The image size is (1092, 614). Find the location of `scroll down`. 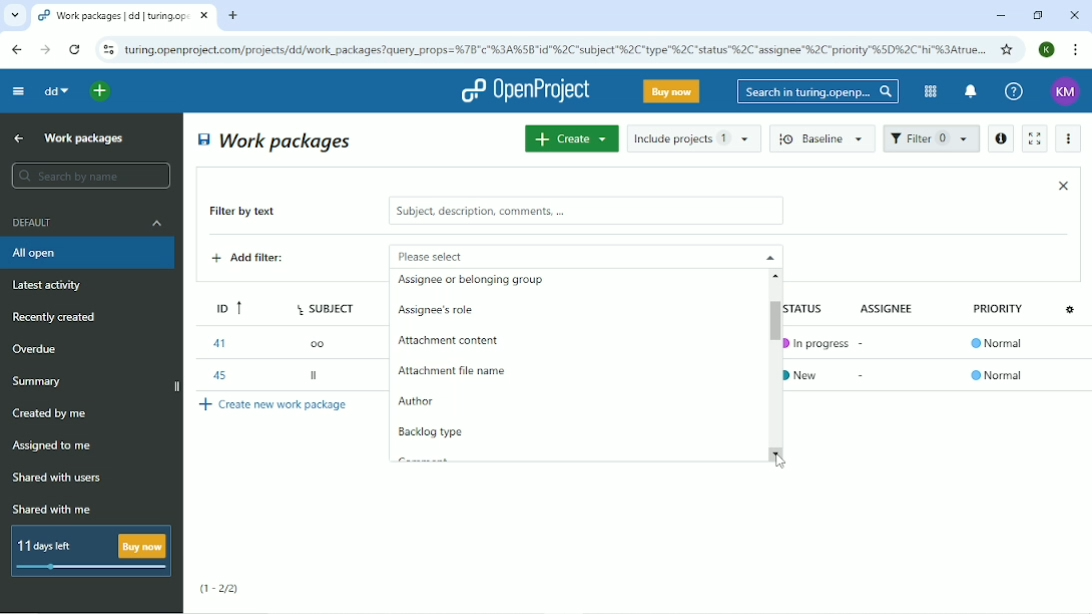

scroll down is located at coordinates (780, 453).